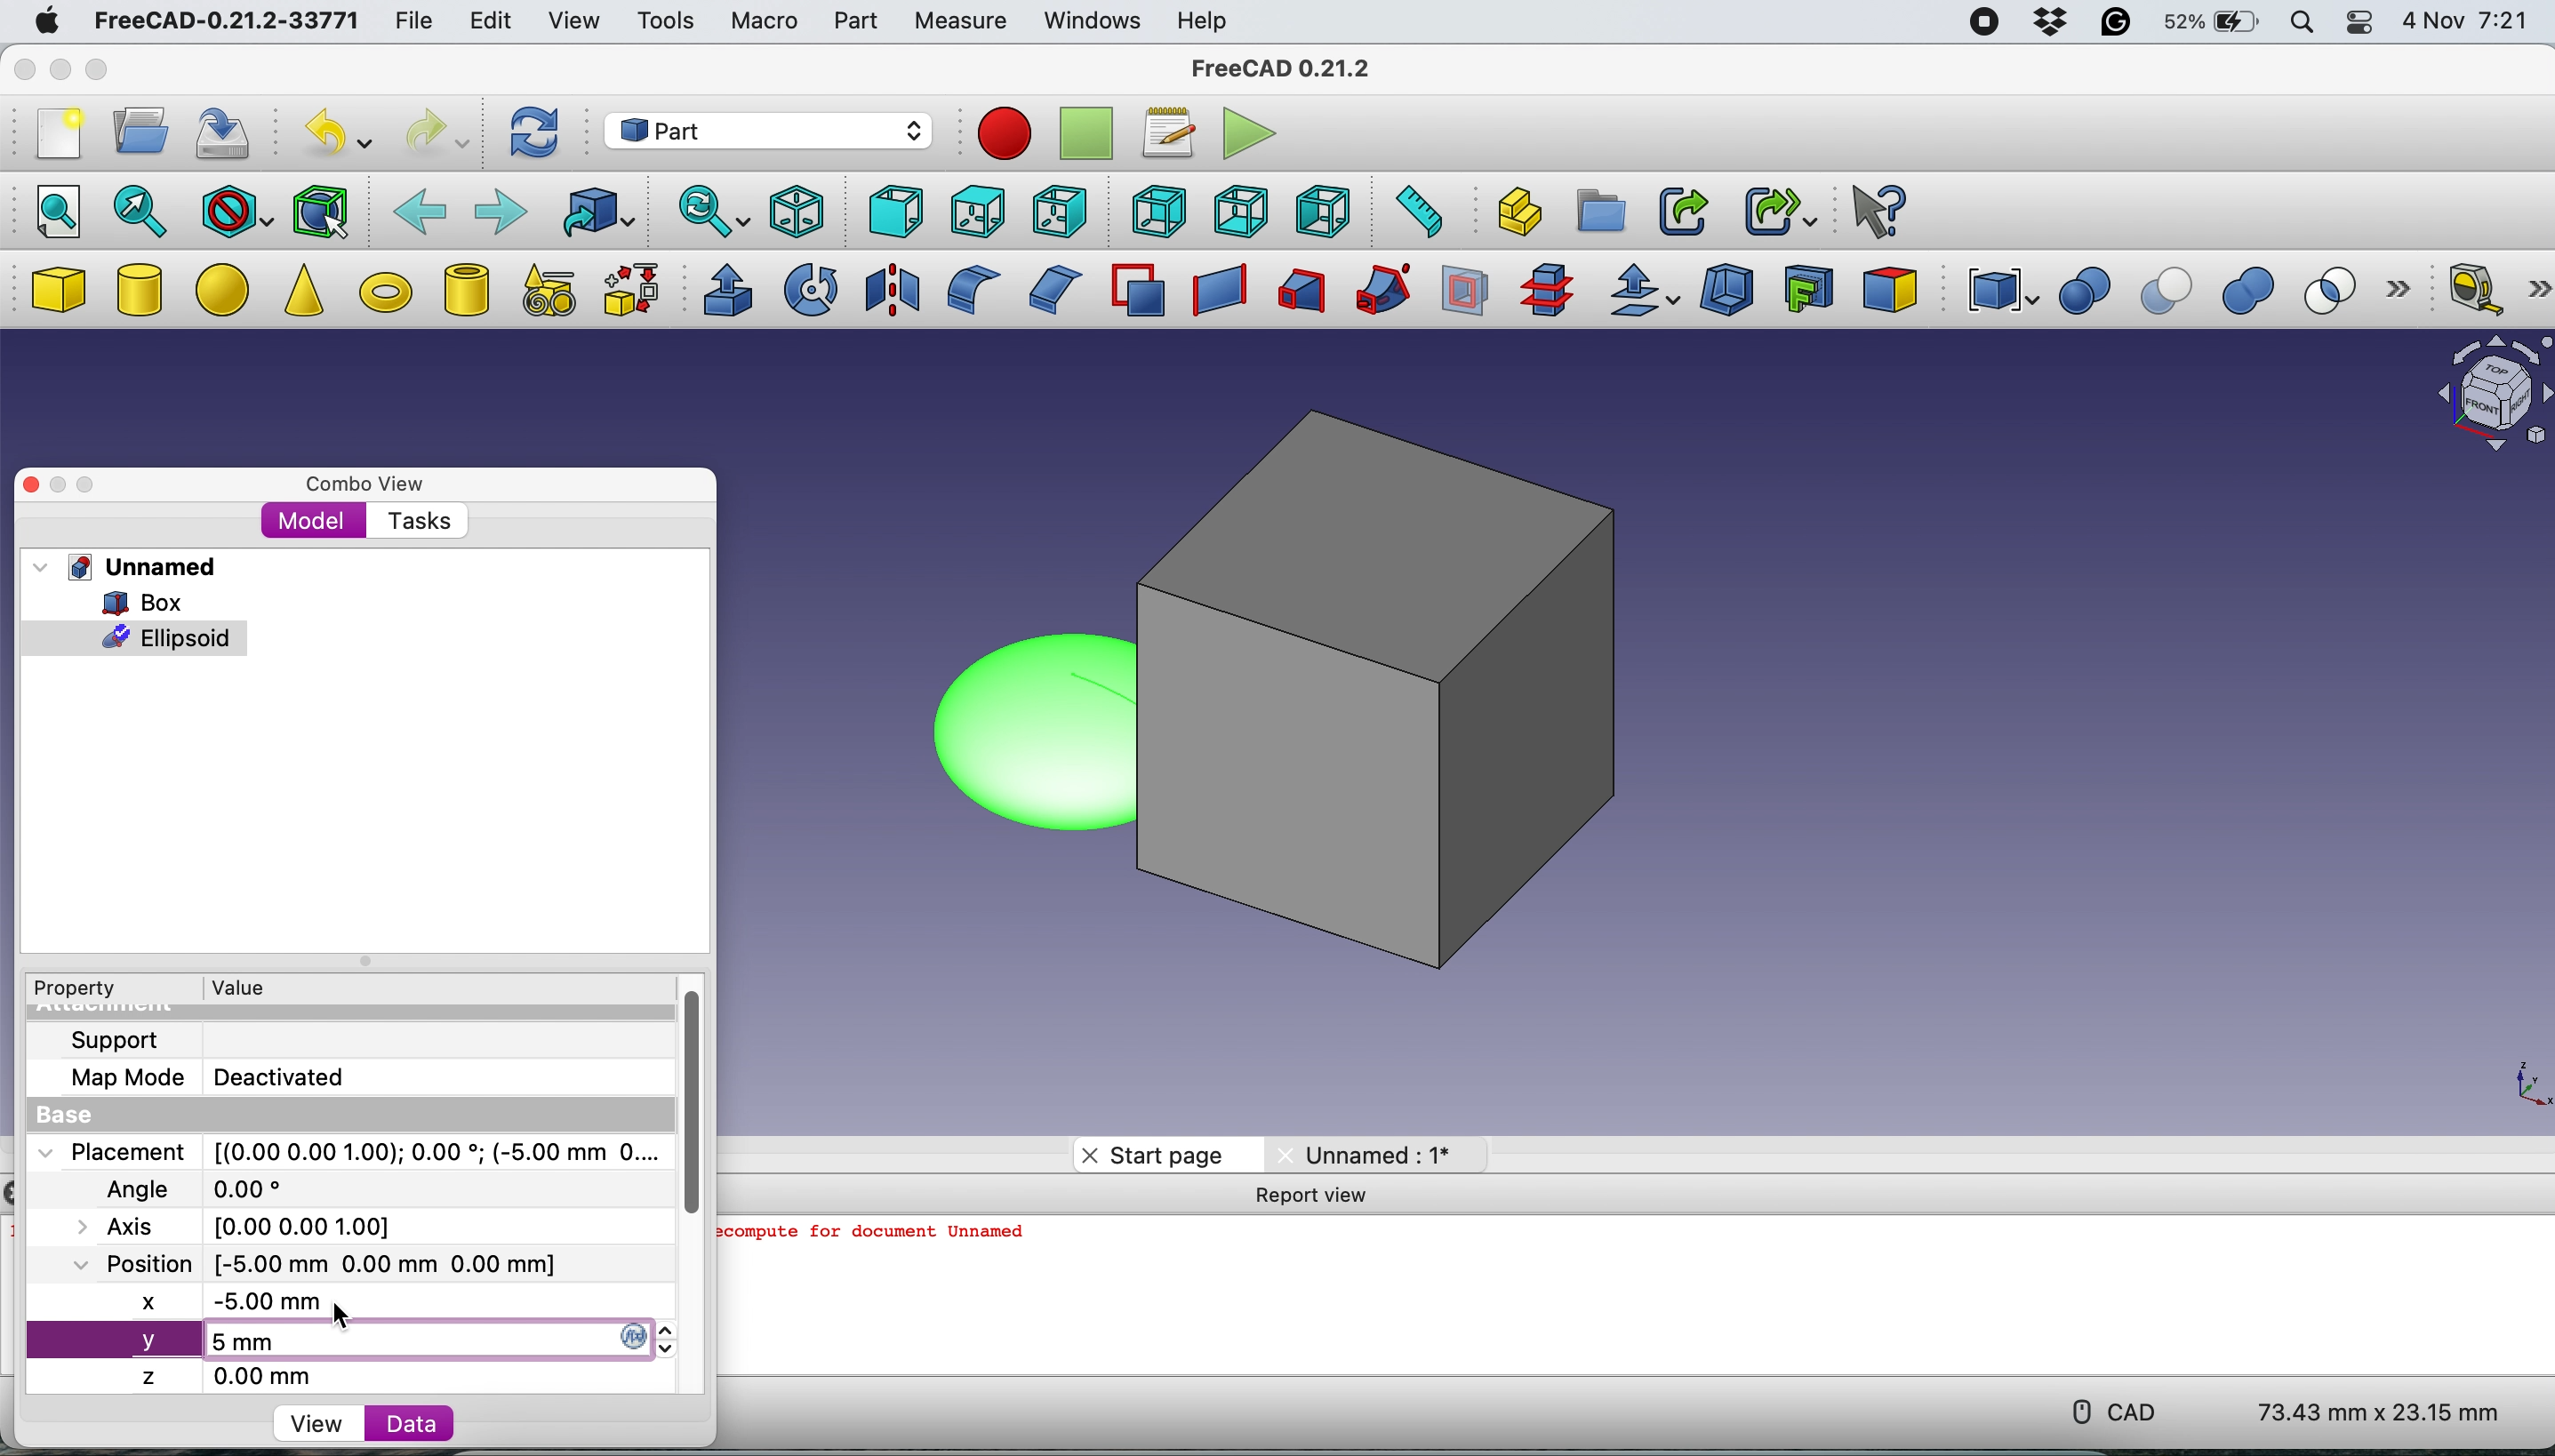  Describe the element at coordinates (1682, 210) in the screenshot. I see `make link` at that location.